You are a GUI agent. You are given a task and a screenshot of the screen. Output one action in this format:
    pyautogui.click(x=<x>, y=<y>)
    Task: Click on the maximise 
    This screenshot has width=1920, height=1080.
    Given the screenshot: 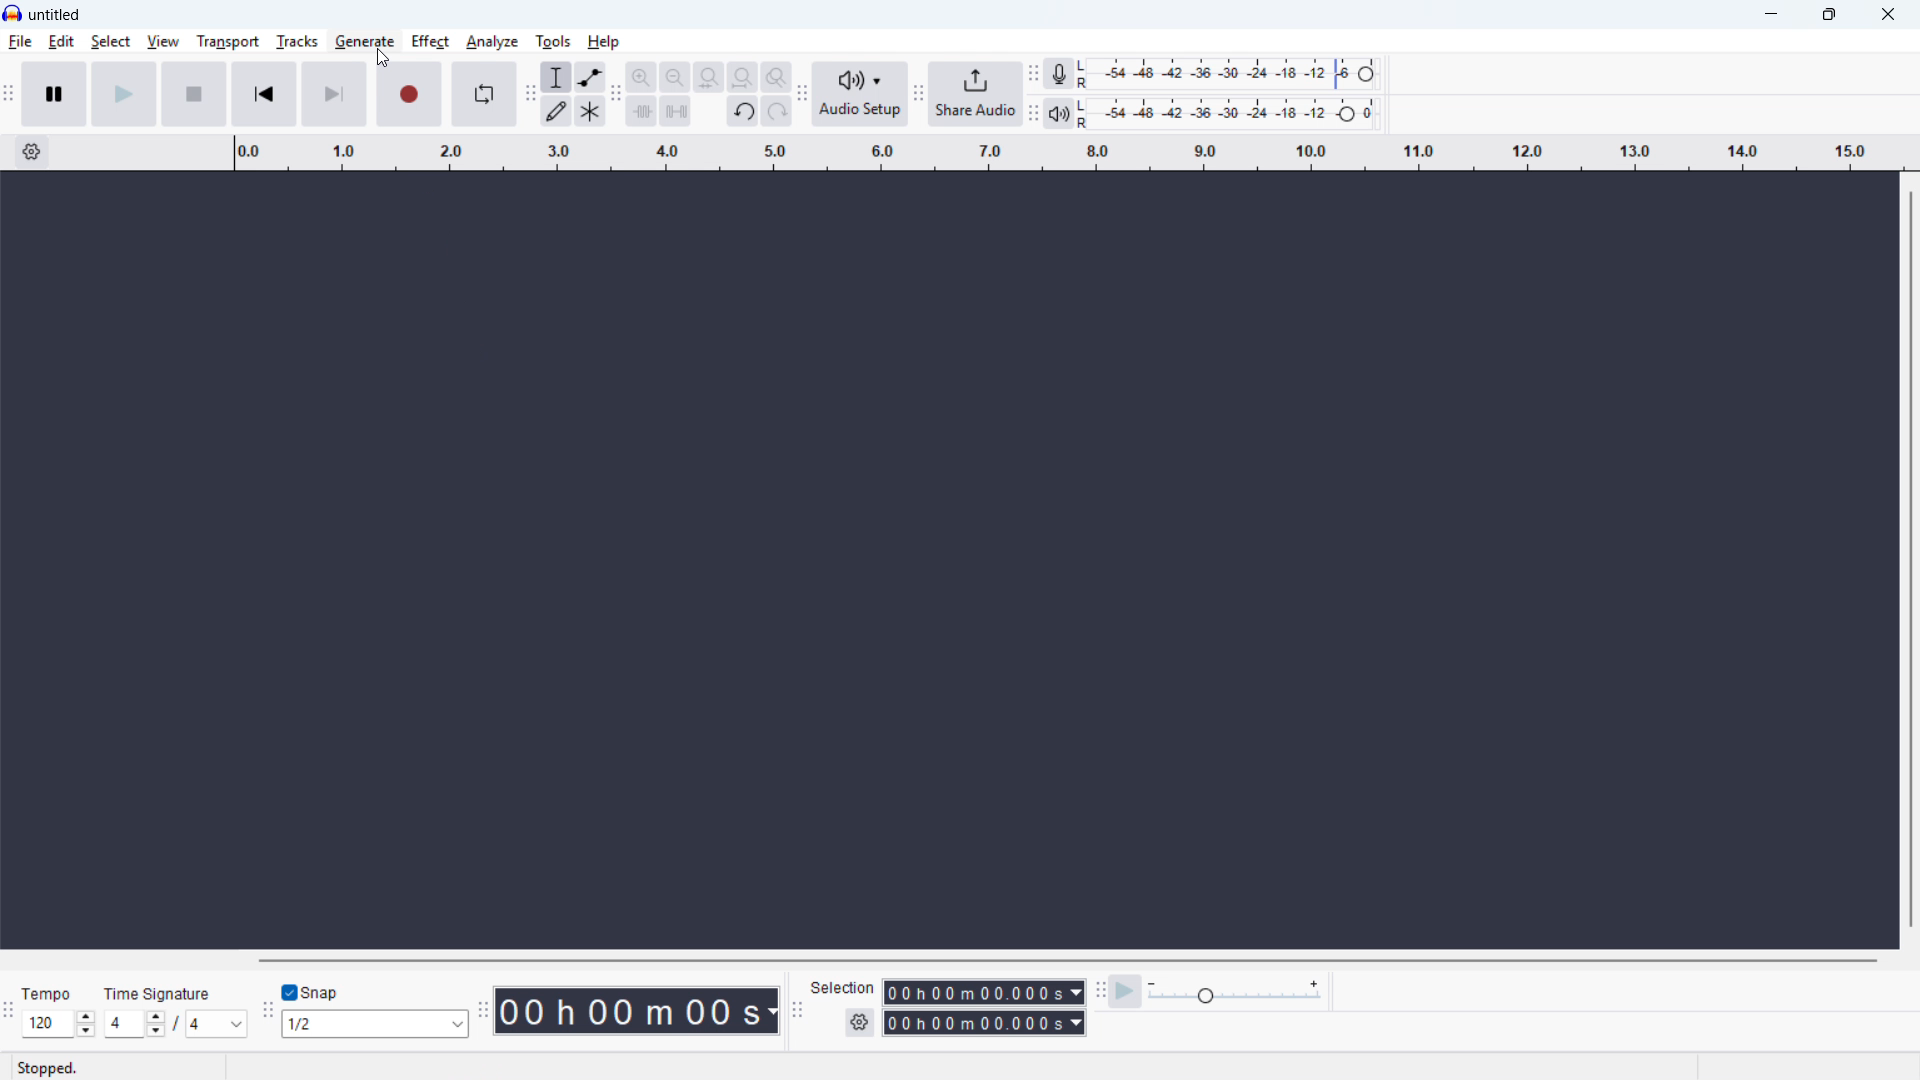 What is the action you would take?
    pyautogui.click(x=1832, y=15)
    